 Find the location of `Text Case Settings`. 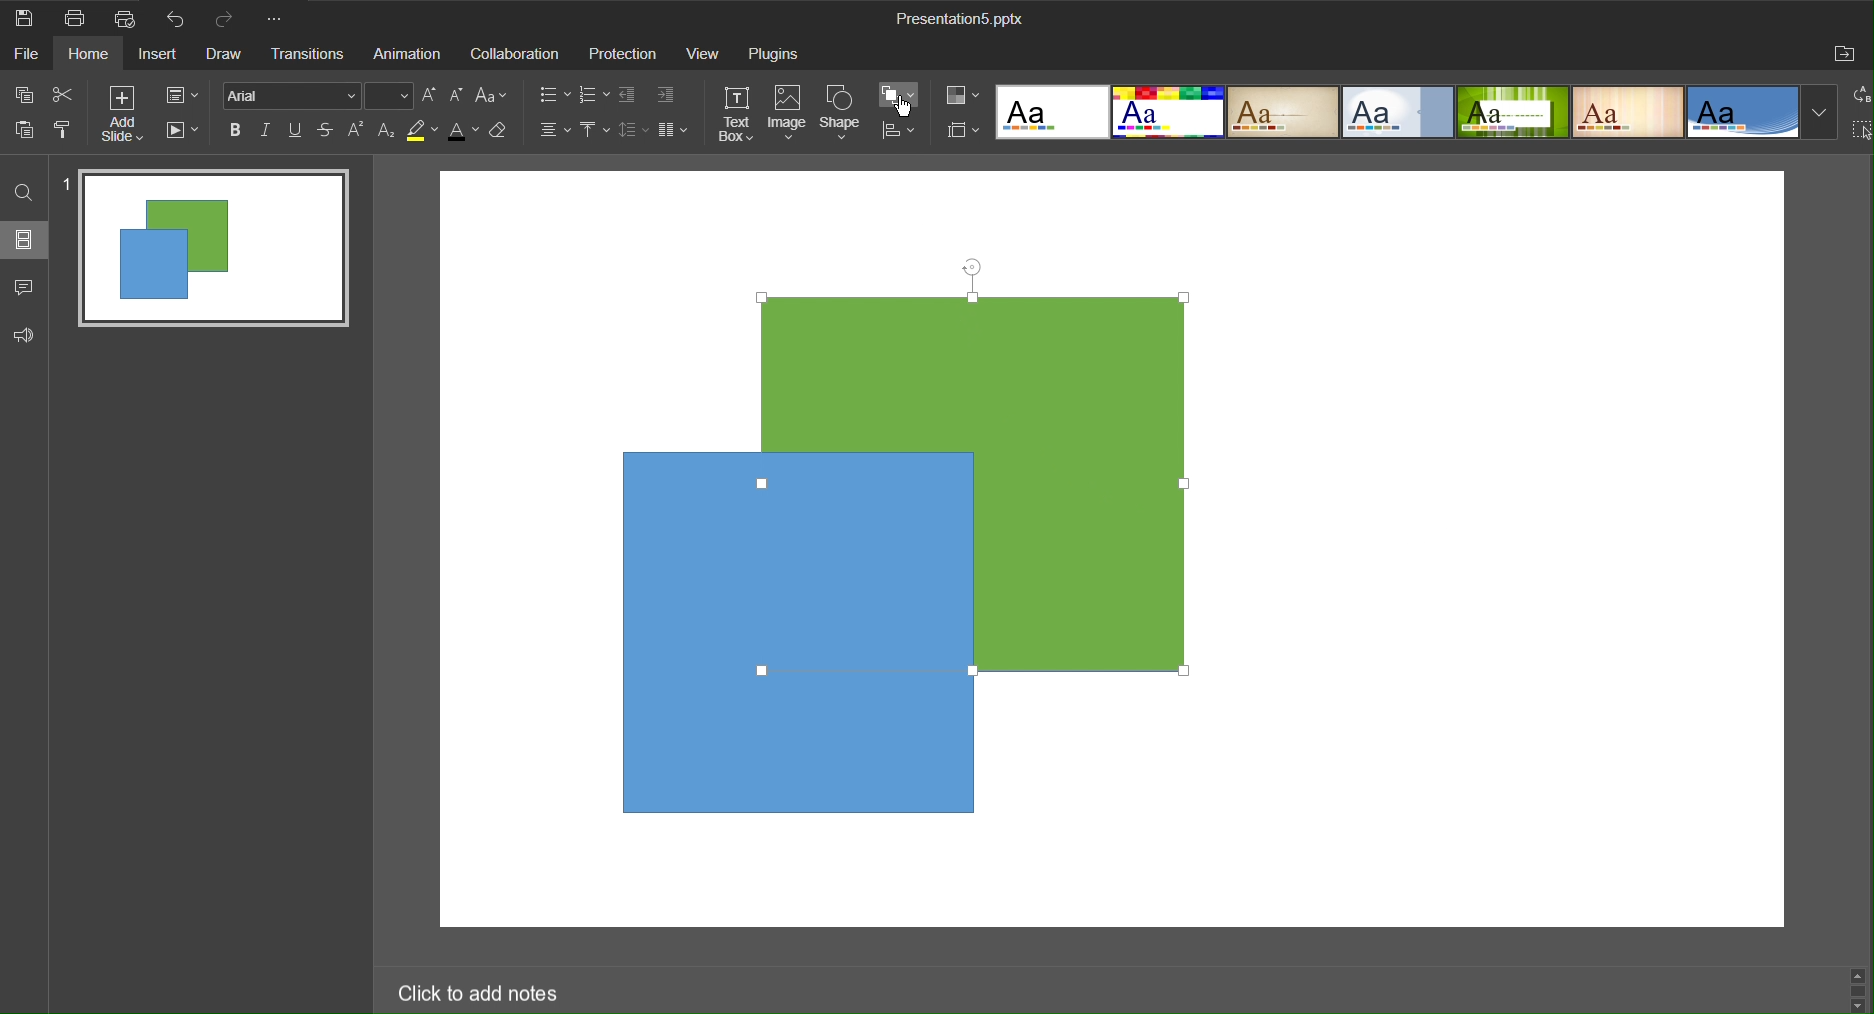

Text Case Settings is located at coordinates (498, 96).